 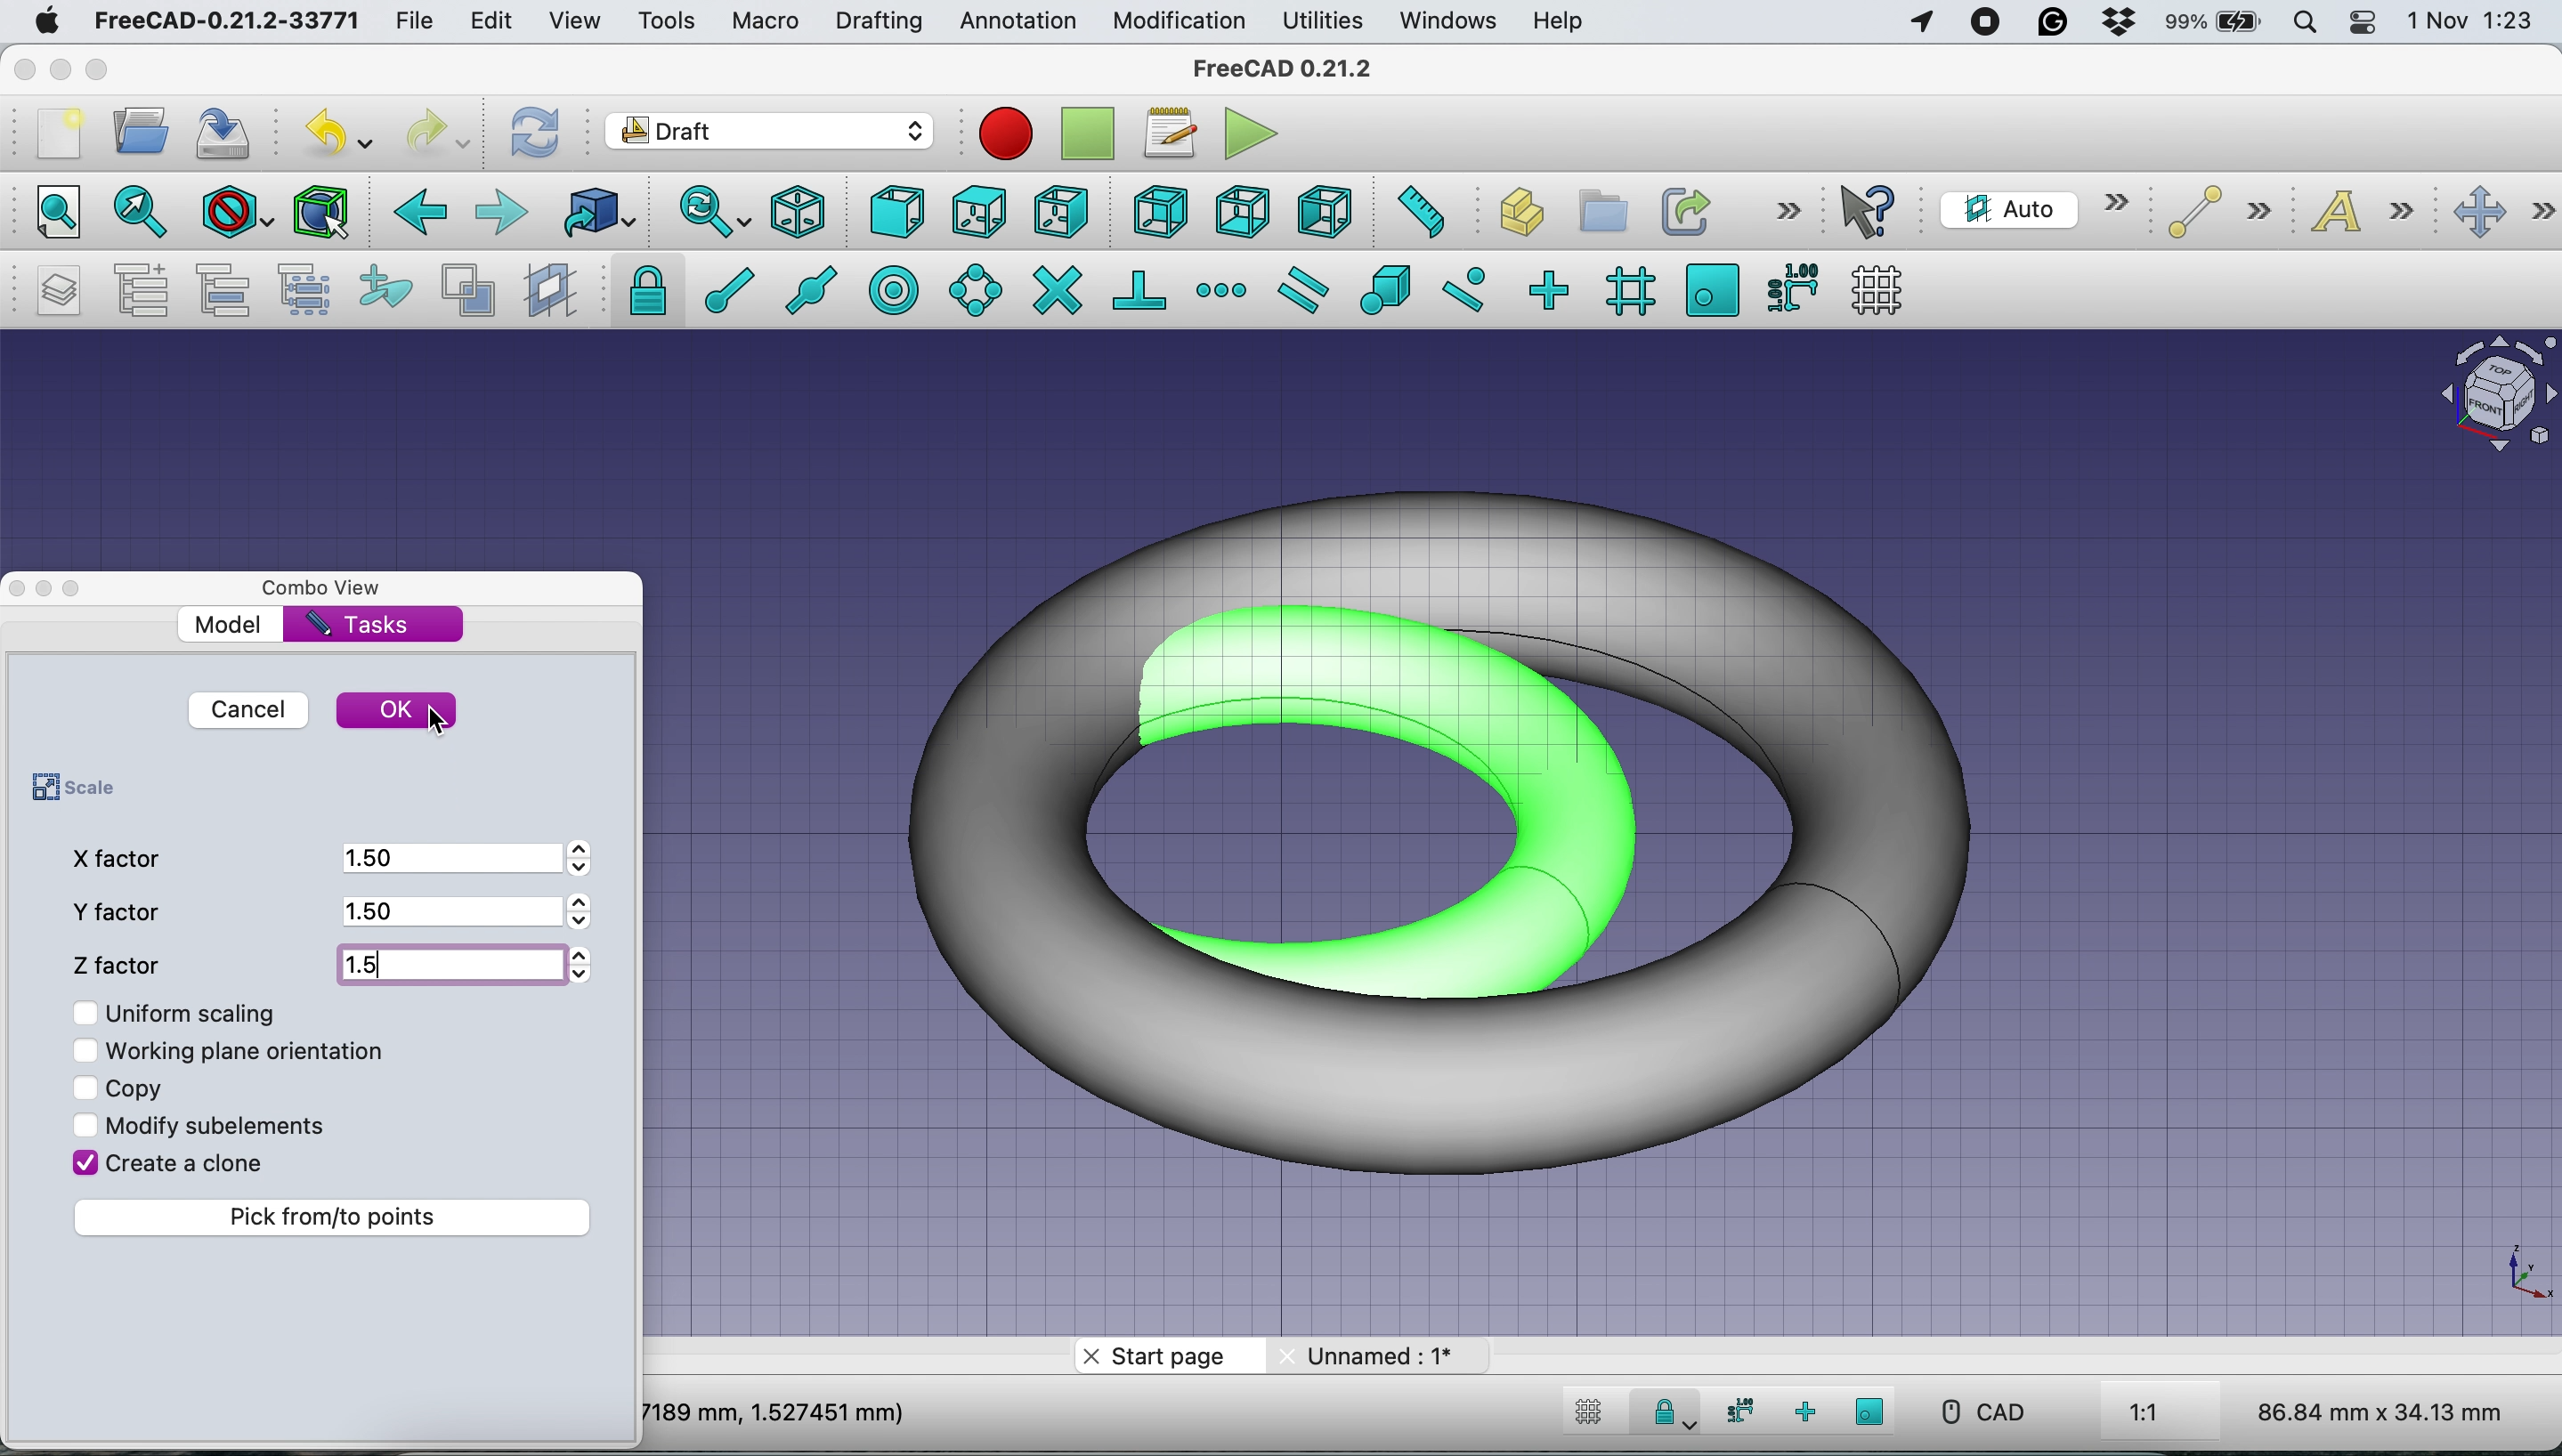 I want to click on x factor, so click(x=121, y=857).